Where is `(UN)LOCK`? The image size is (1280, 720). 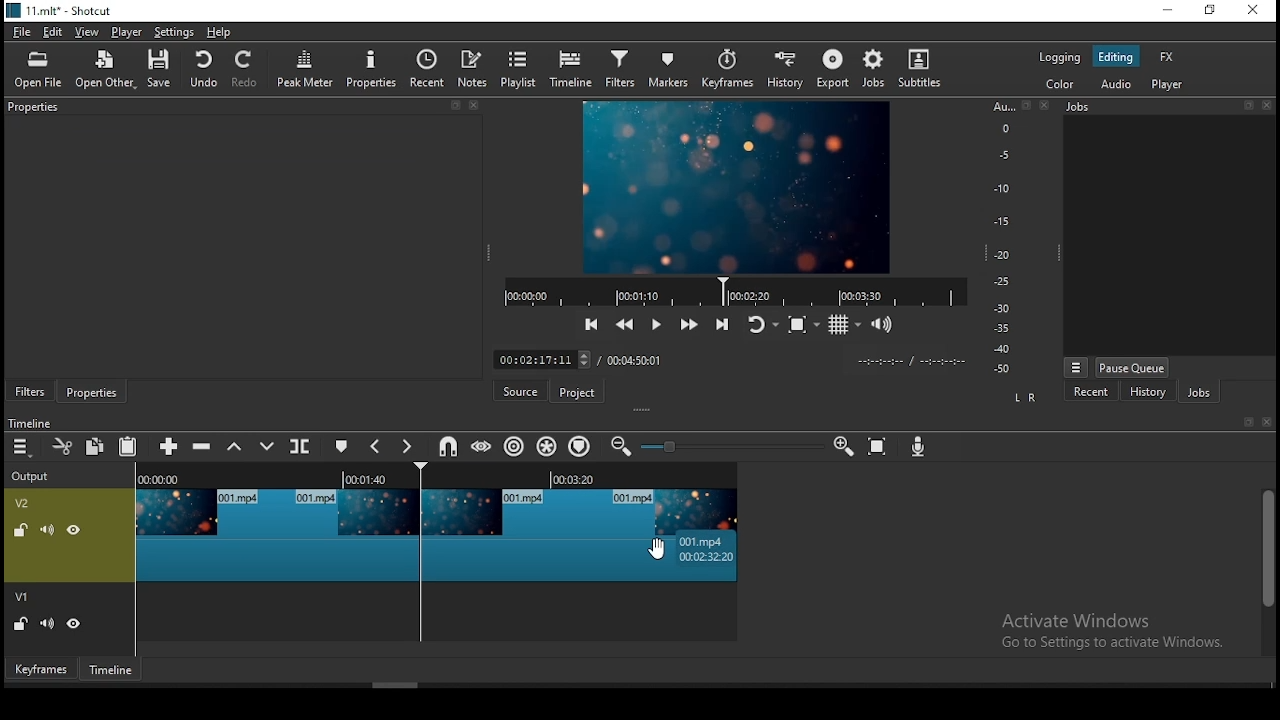
(UN)LOCK is located at coordinates (20, 625).